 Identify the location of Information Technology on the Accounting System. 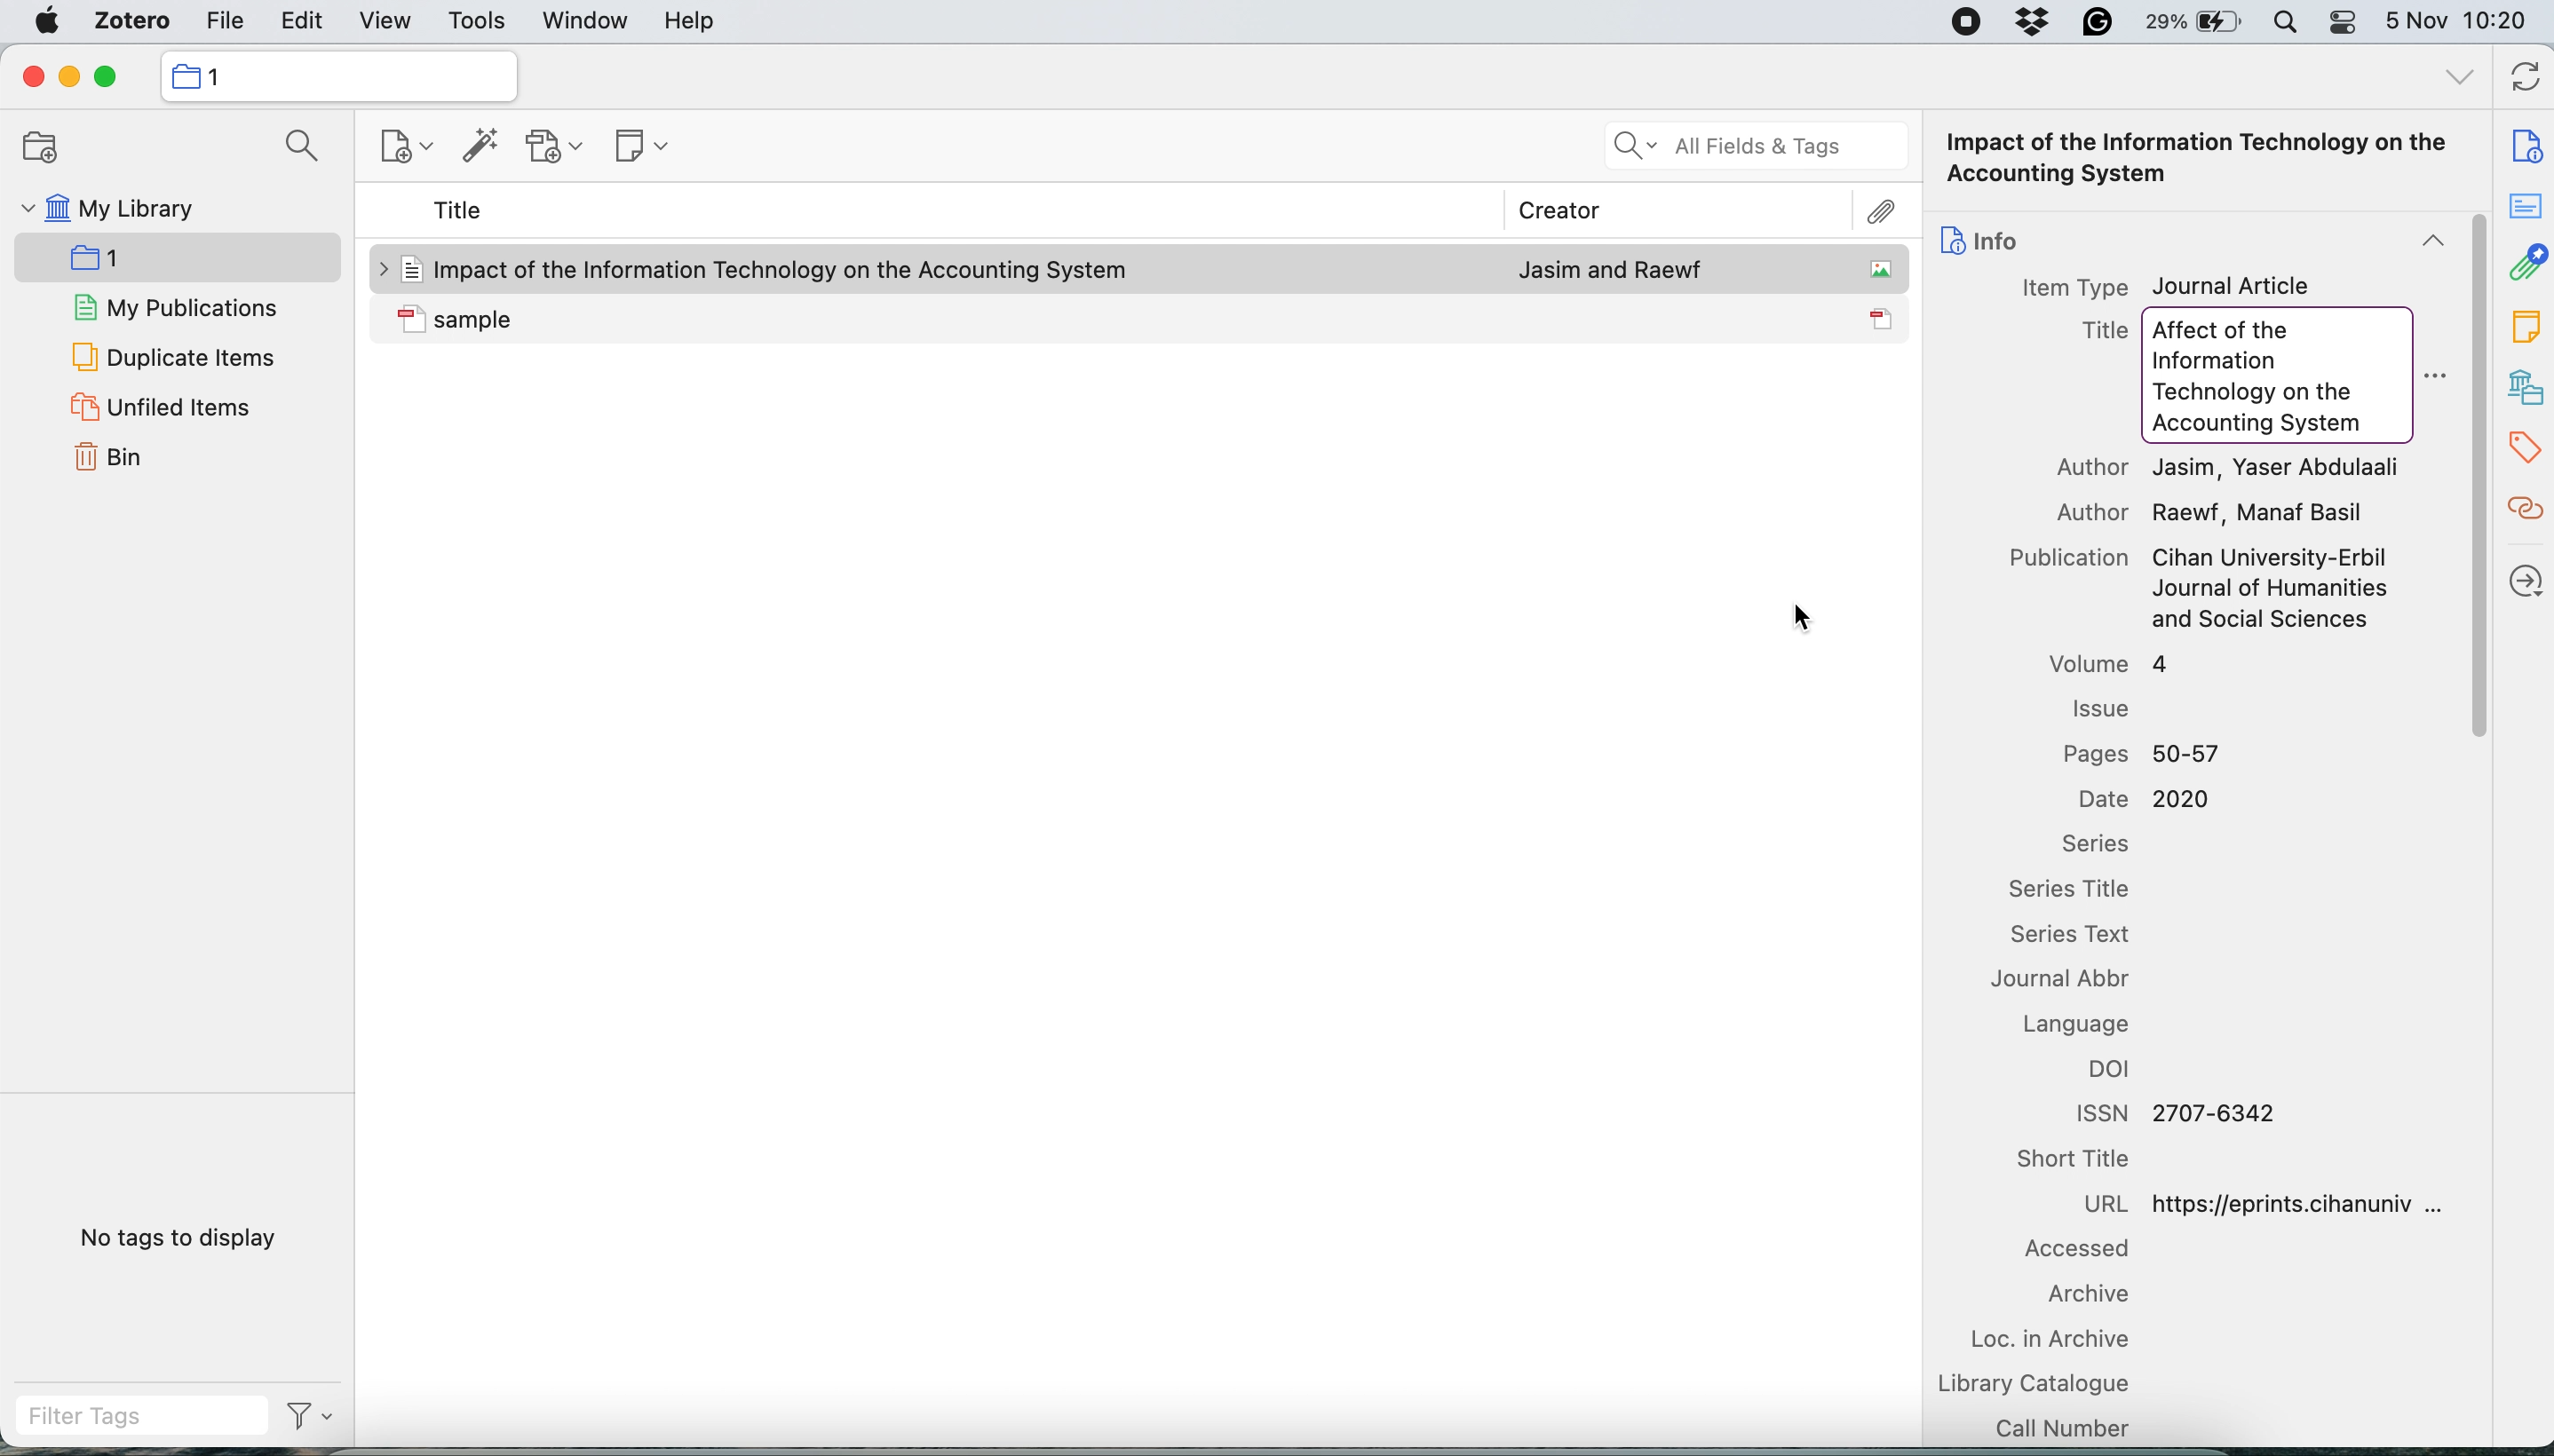
(2262, 396).